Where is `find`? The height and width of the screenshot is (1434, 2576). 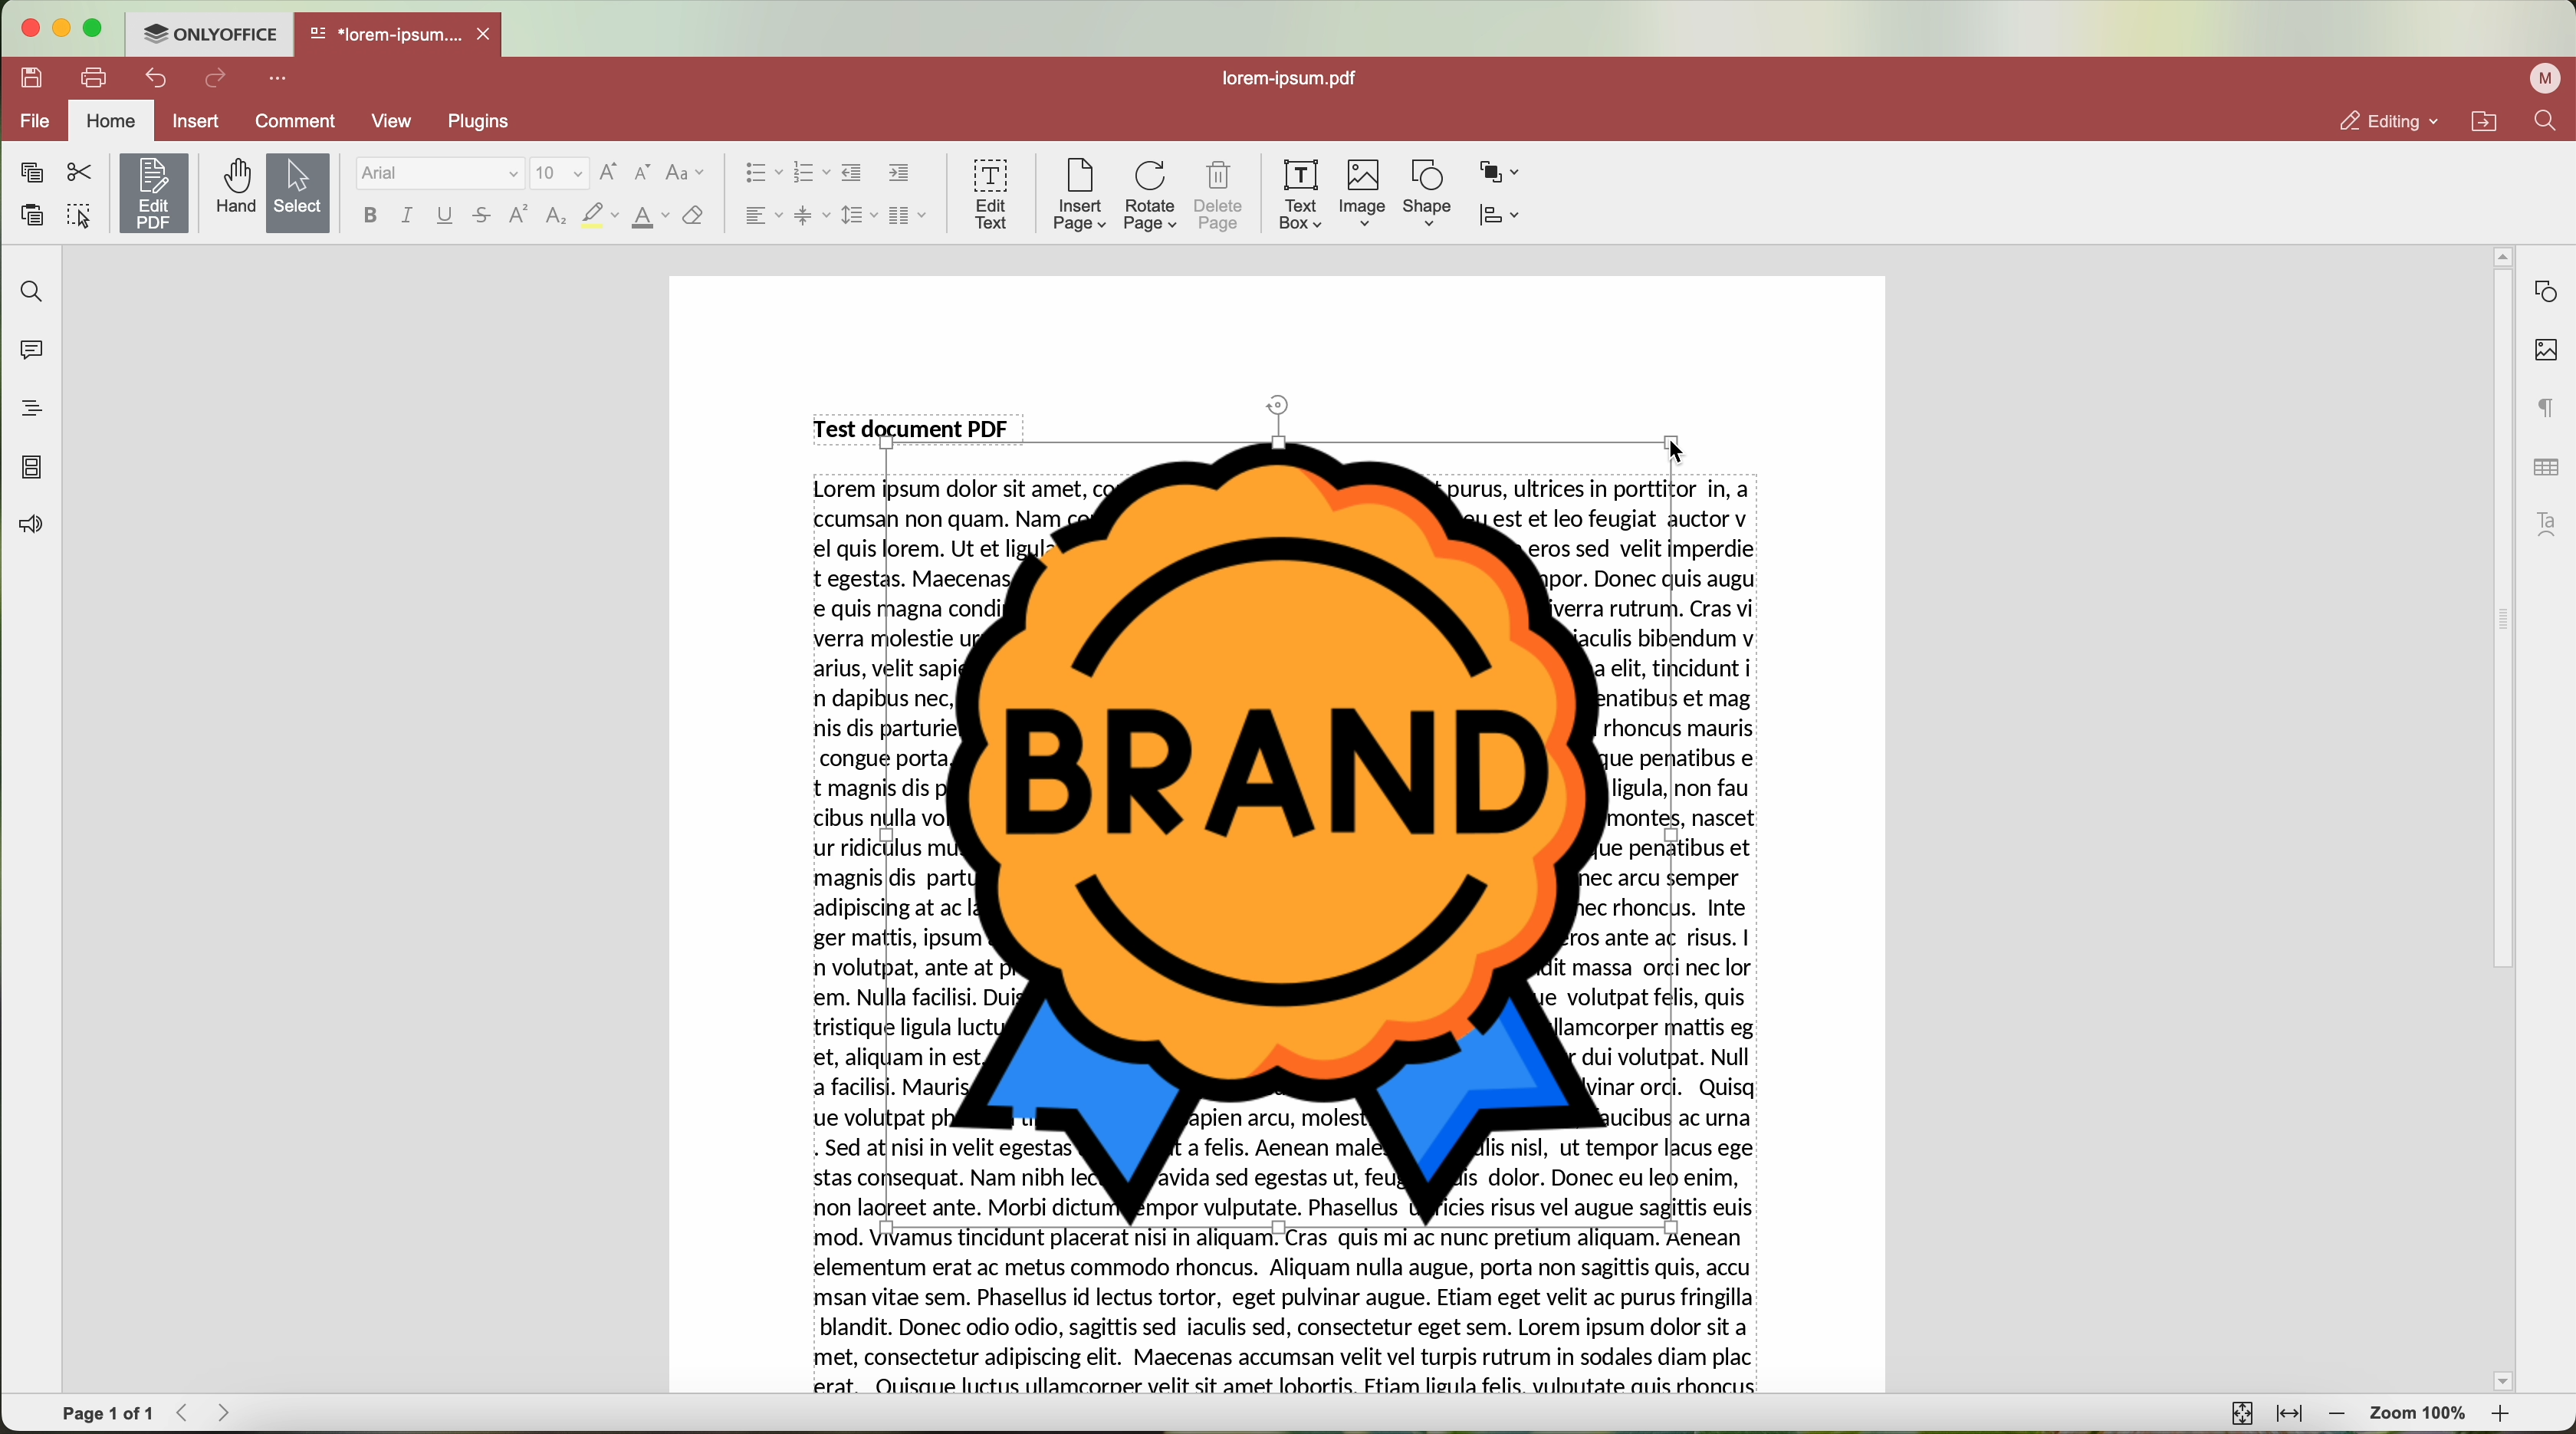
find is located at coordinates (27, 290).